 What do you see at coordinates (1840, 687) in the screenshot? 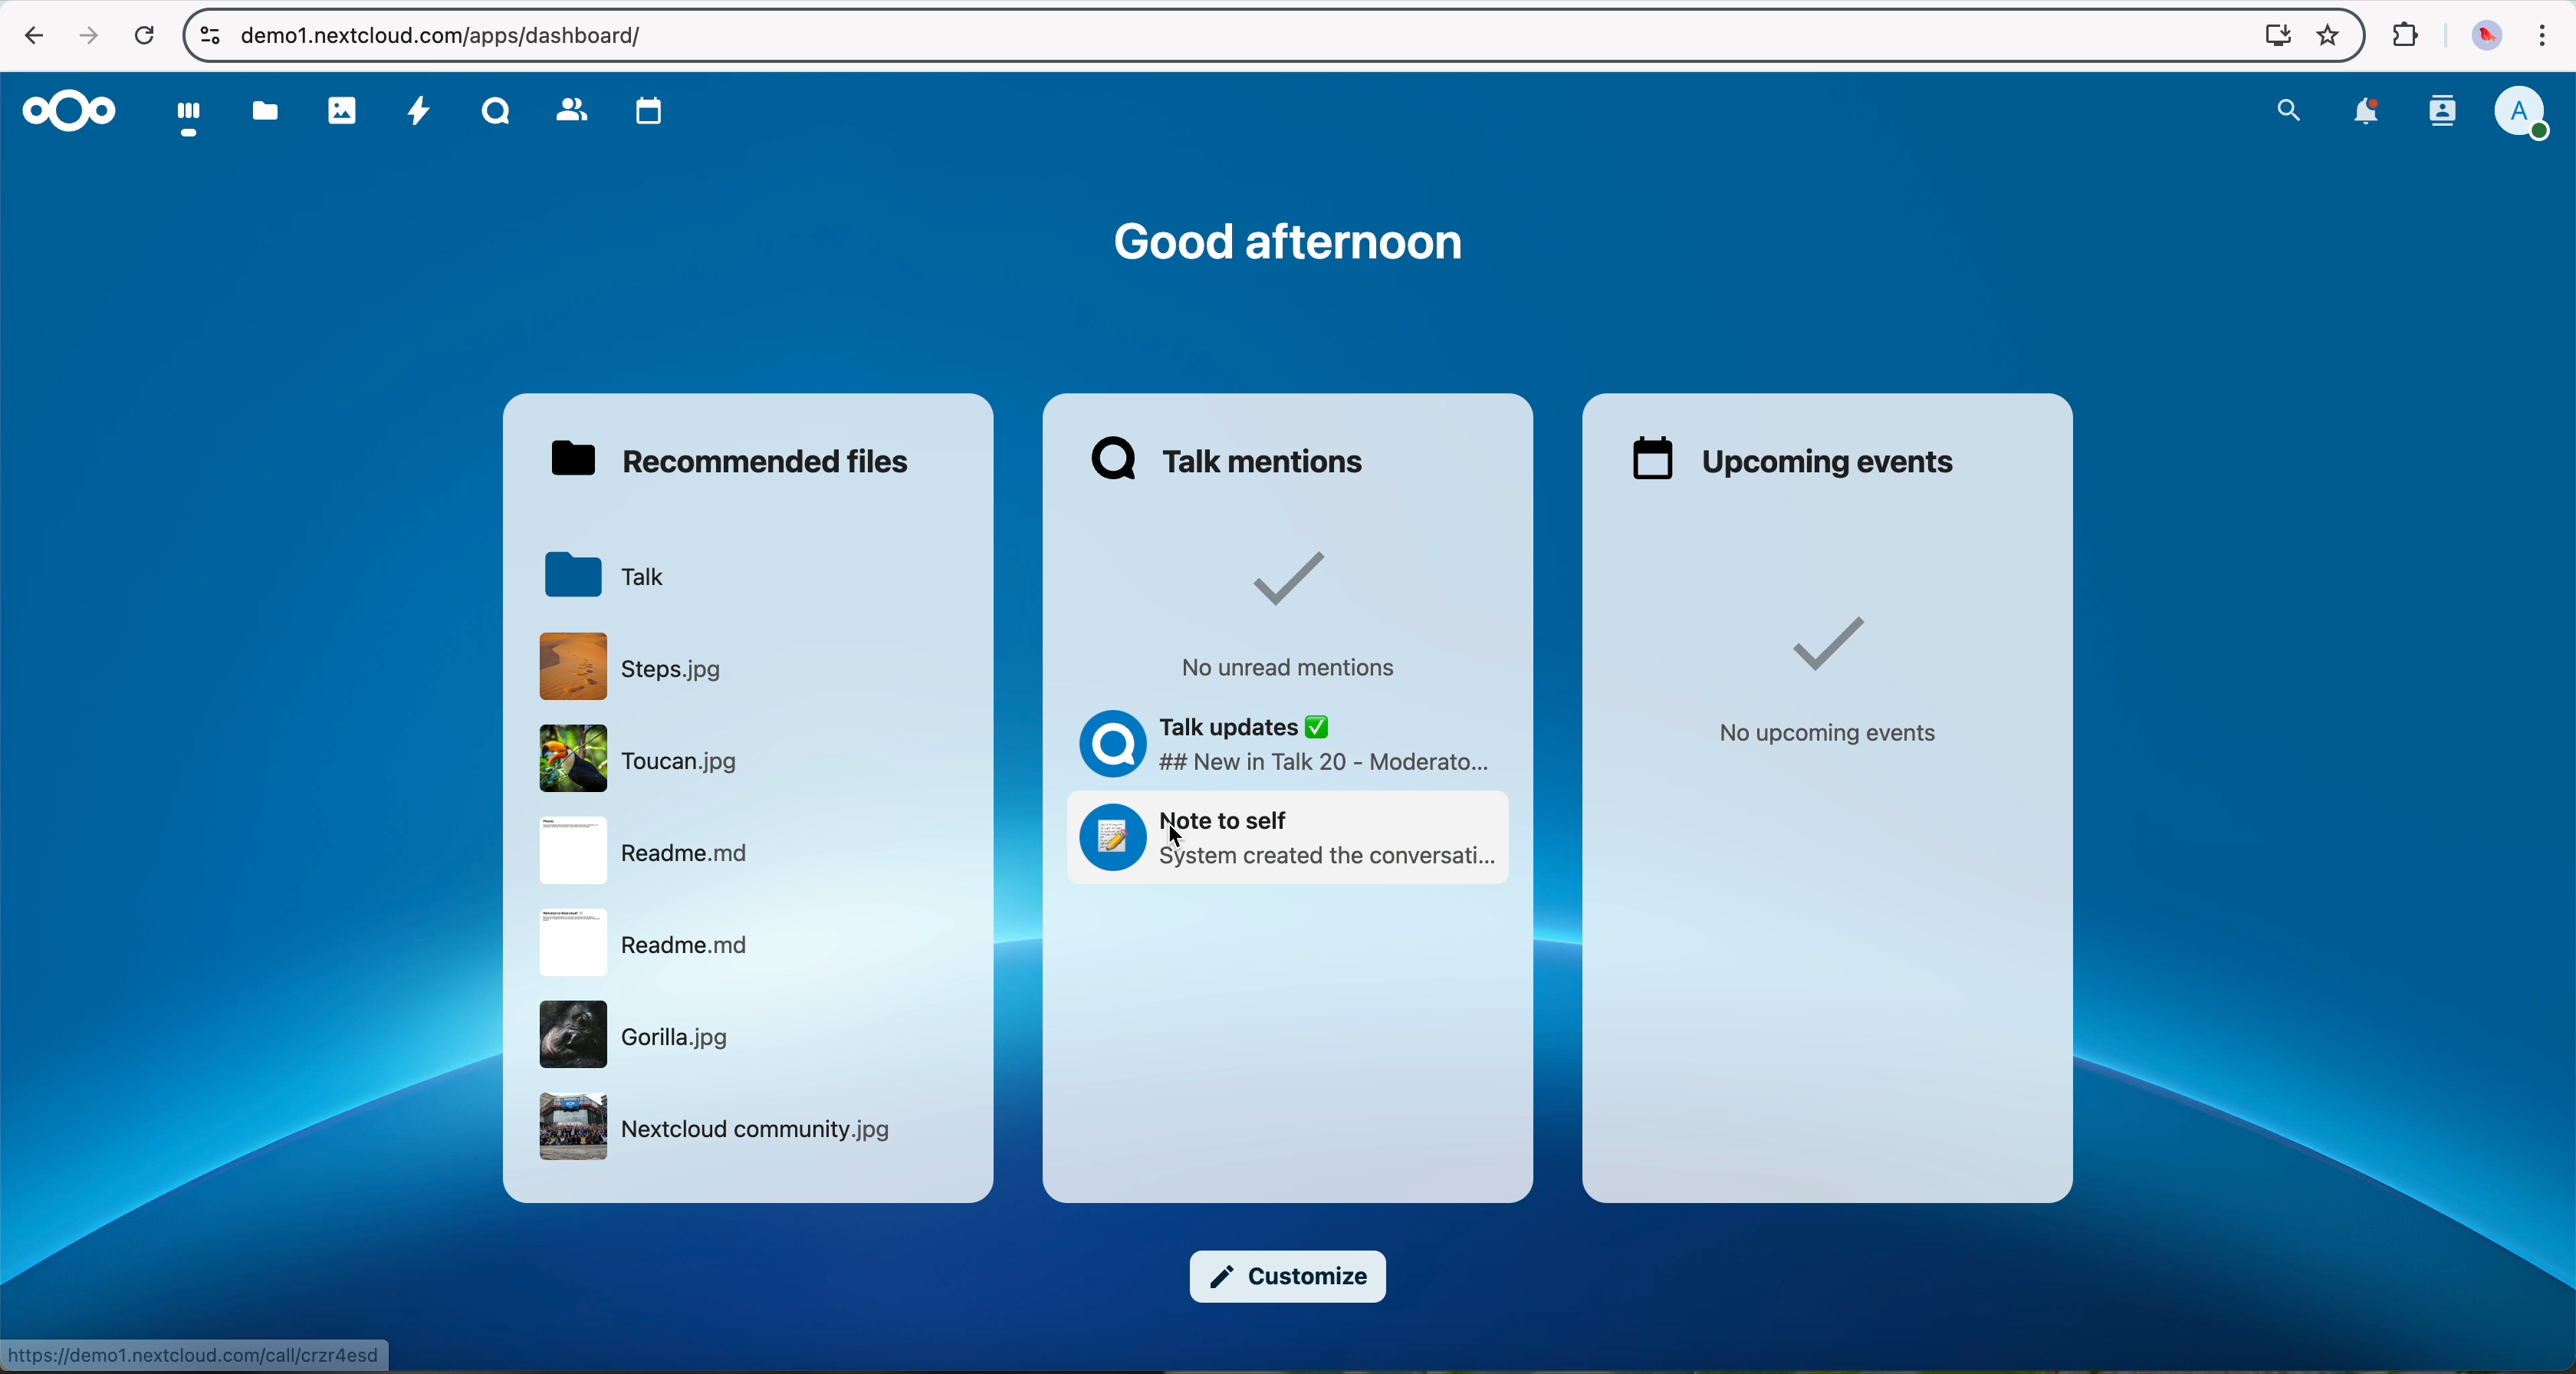
I see `no upcoming events` at bounding box center [1840, 687].